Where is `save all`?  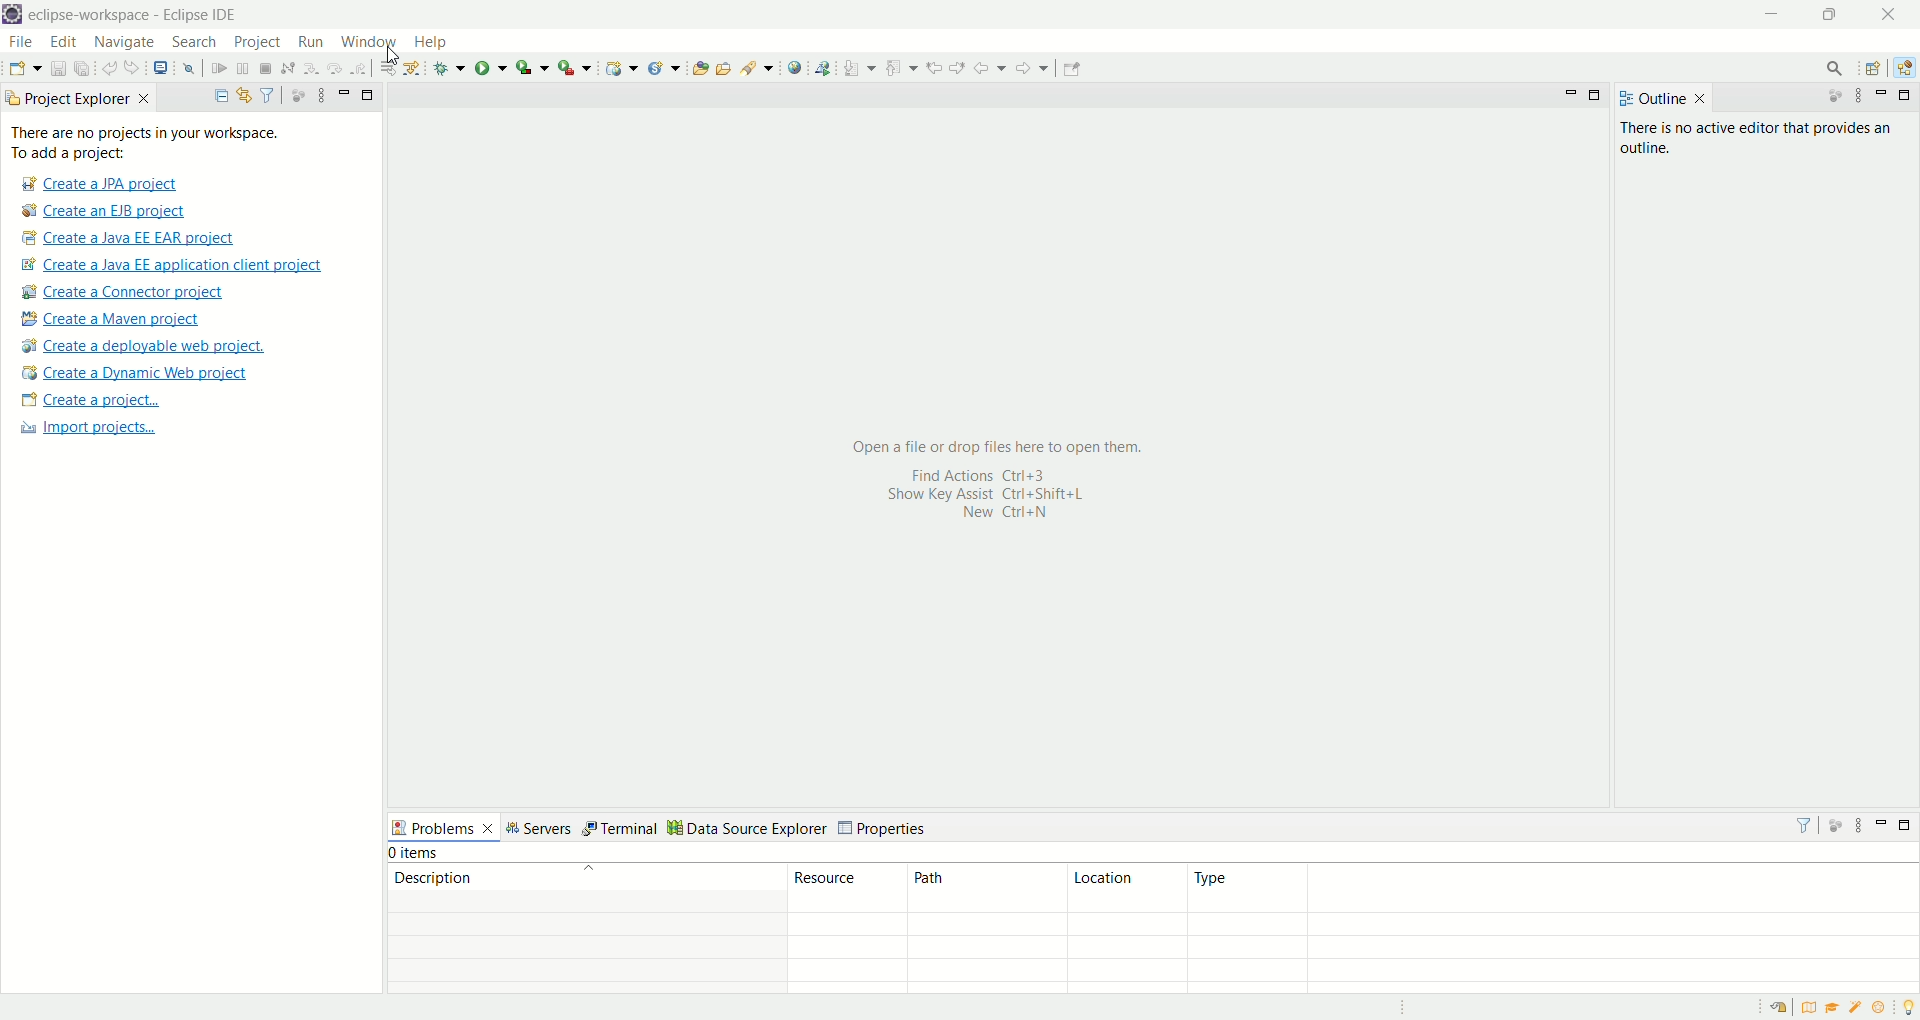 save all is located at coordinates (82, 68).